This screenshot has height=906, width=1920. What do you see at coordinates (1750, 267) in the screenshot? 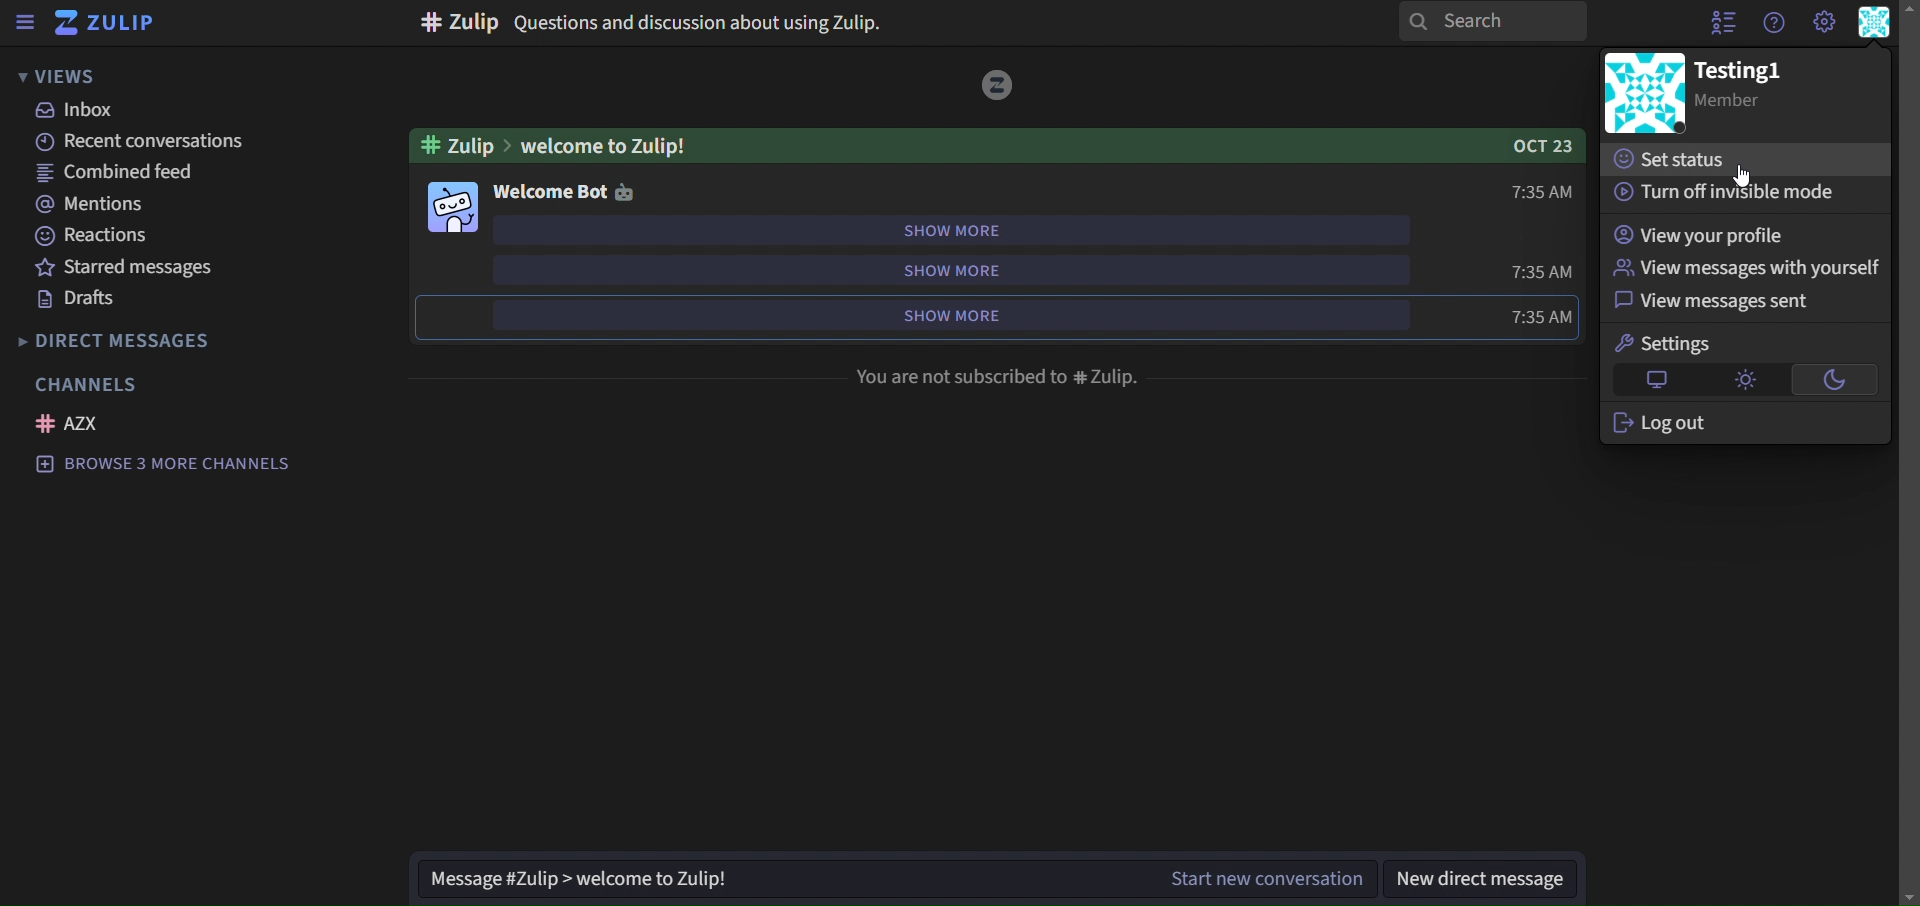
I see `view messages with yourself` at bounding box center [1750, 267].